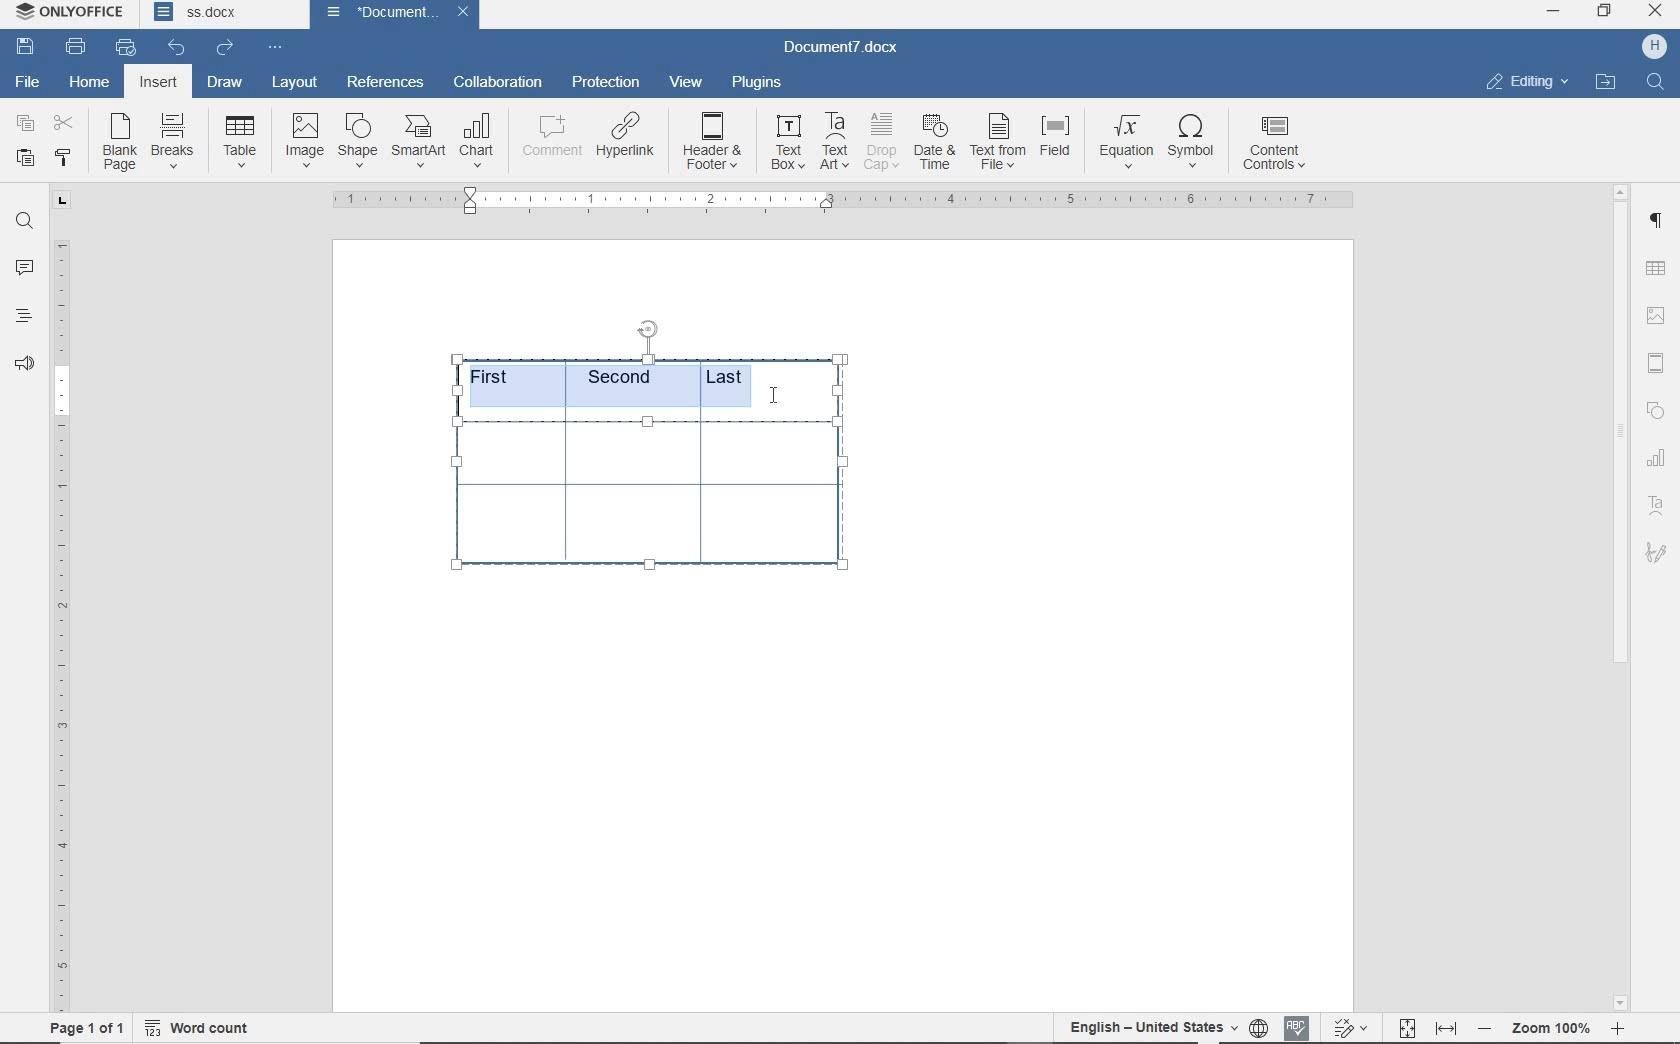 The image size is (1680, 1044). Describe the element at coordinates (1058, 142) in the screenshot. I see `field` at that location.